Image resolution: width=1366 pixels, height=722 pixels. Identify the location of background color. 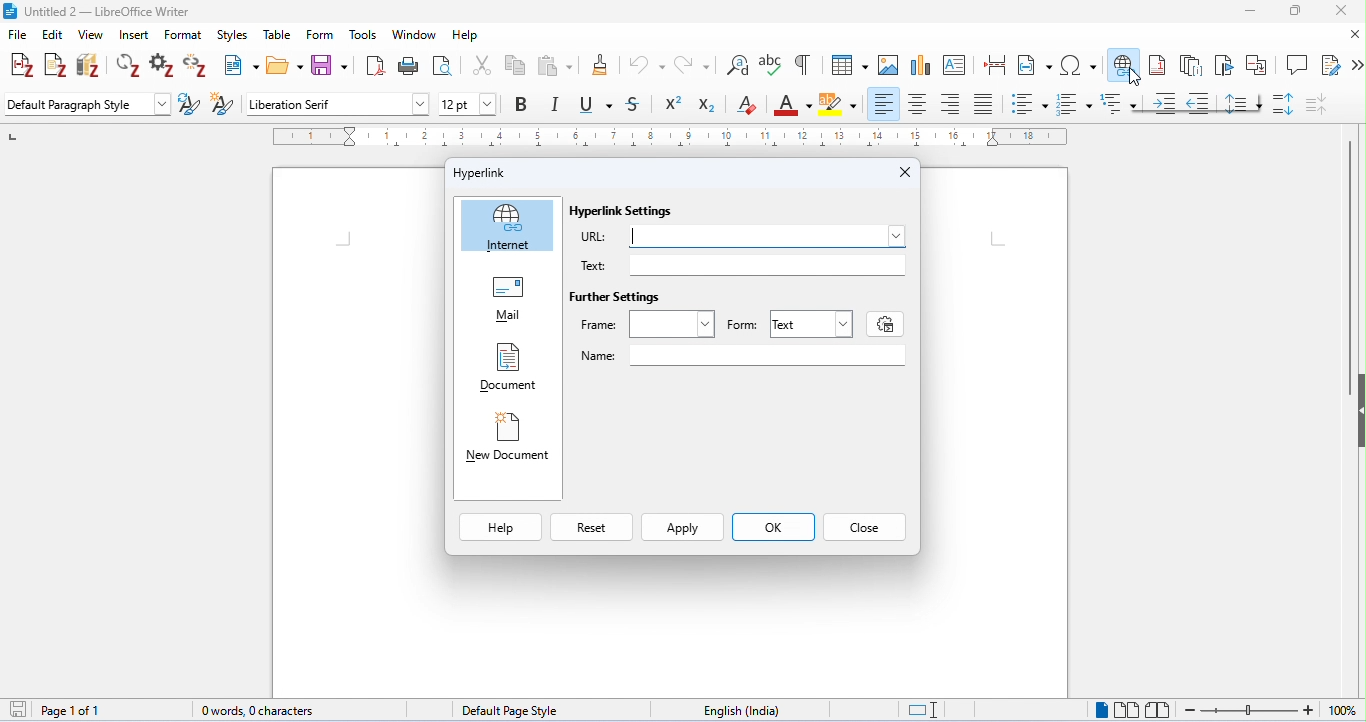
(840, 105).